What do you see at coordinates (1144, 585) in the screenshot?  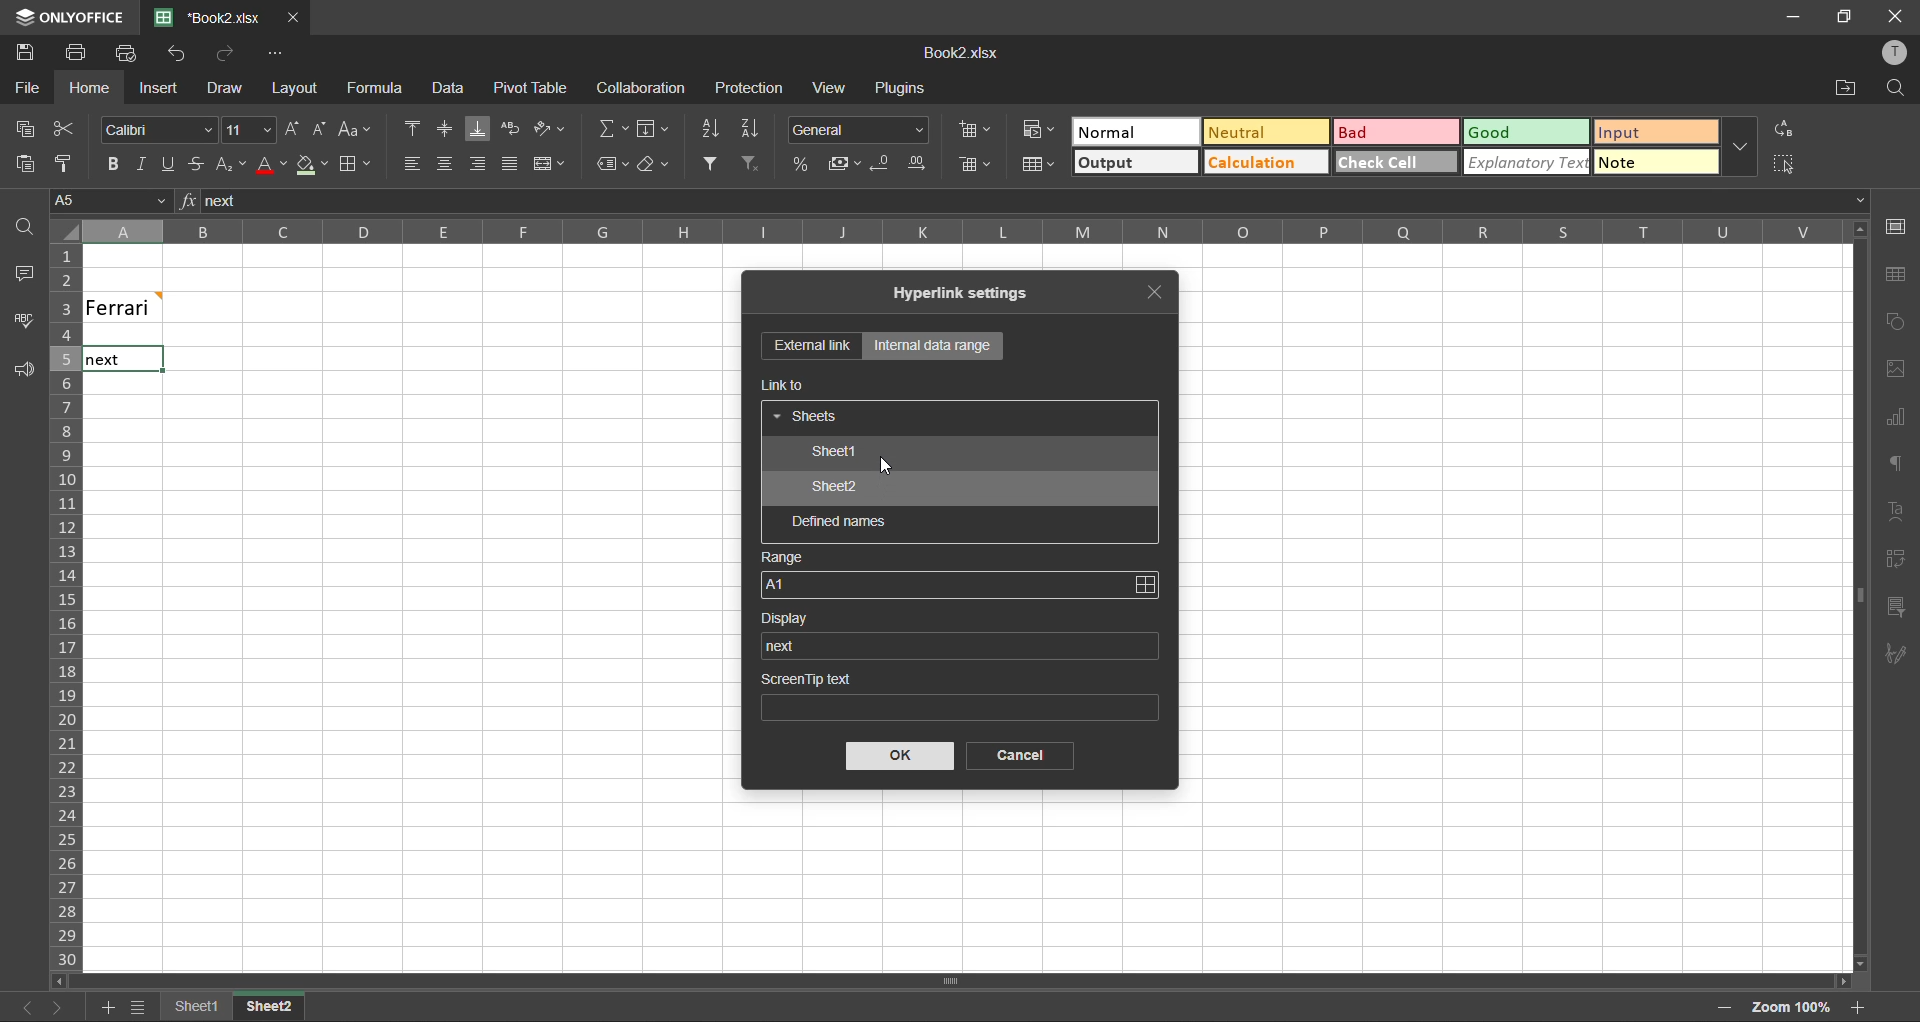 I see `select range` at bounding box center [1144, 585].